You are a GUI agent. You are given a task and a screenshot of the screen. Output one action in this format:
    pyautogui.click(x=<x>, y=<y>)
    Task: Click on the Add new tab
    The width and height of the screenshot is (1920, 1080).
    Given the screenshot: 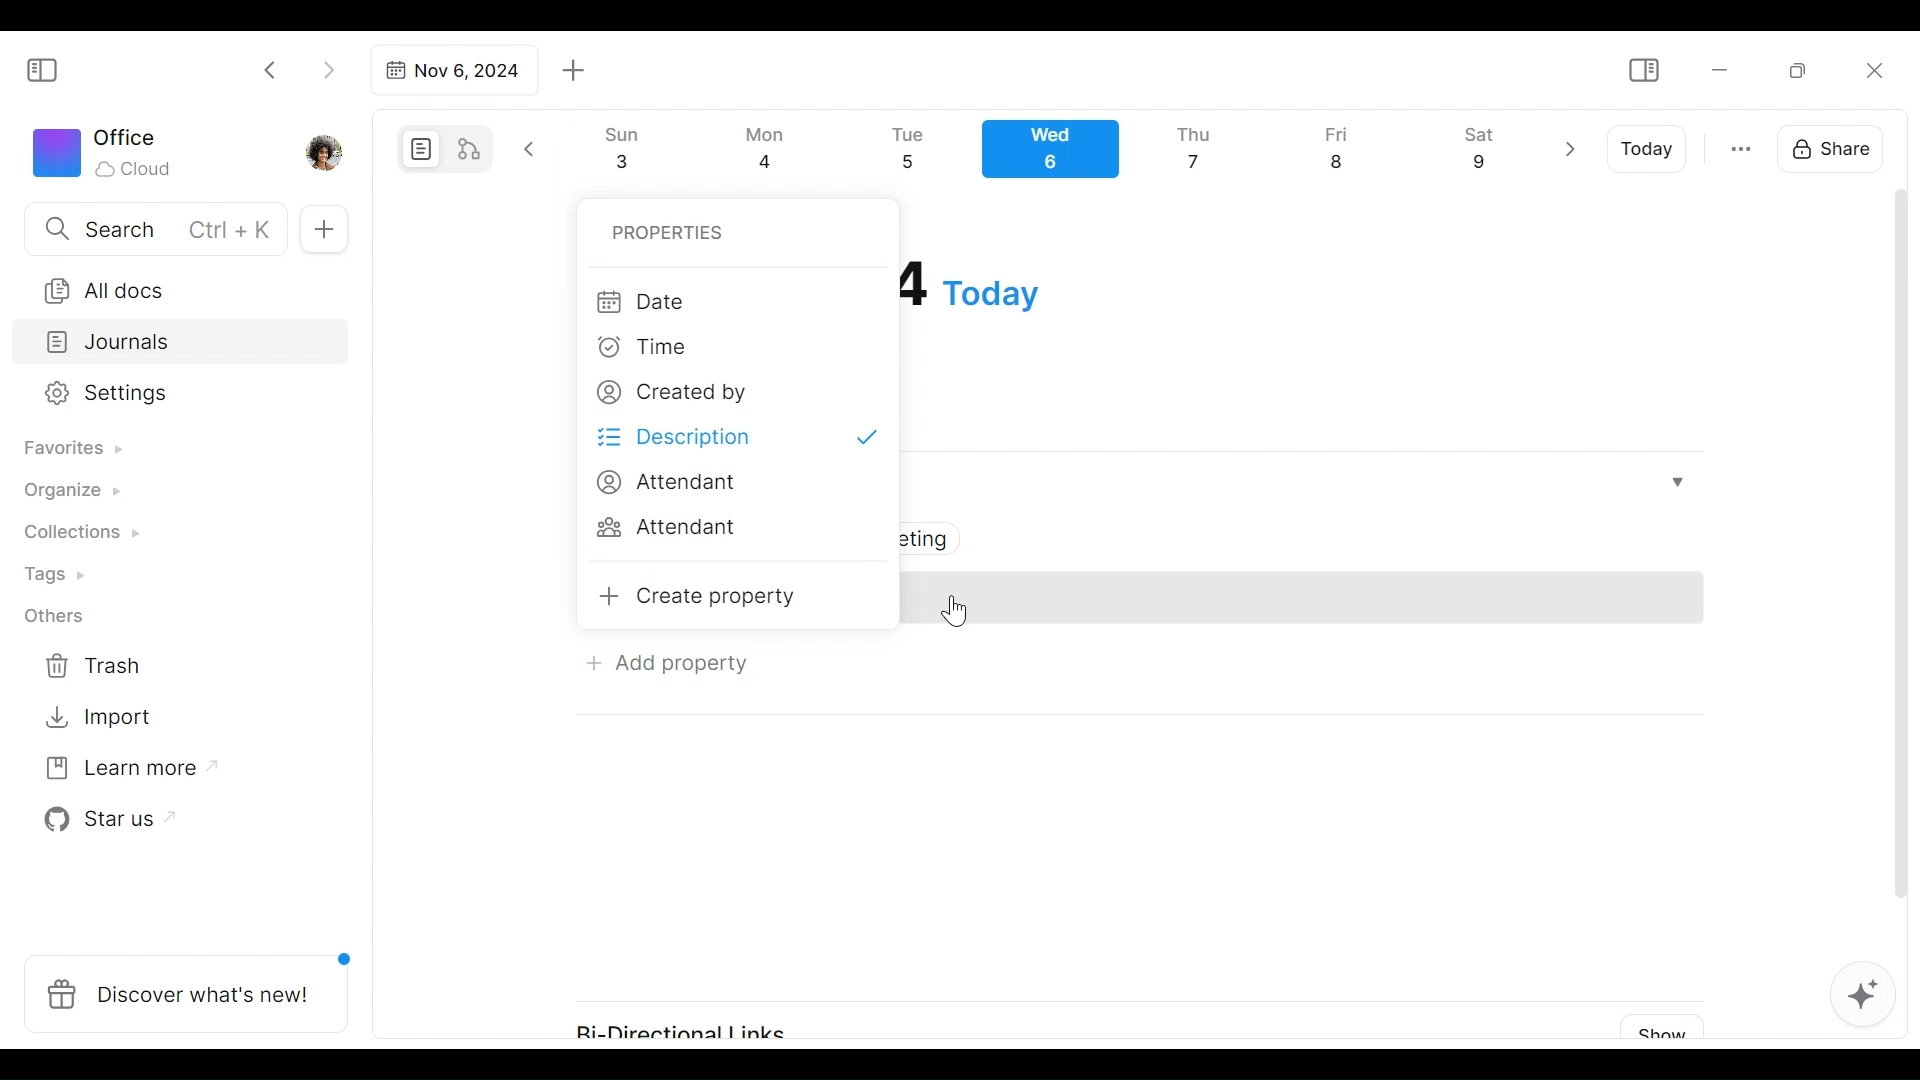 What is the action you would take?
    pyautogui.click(x=574, y=71)
    